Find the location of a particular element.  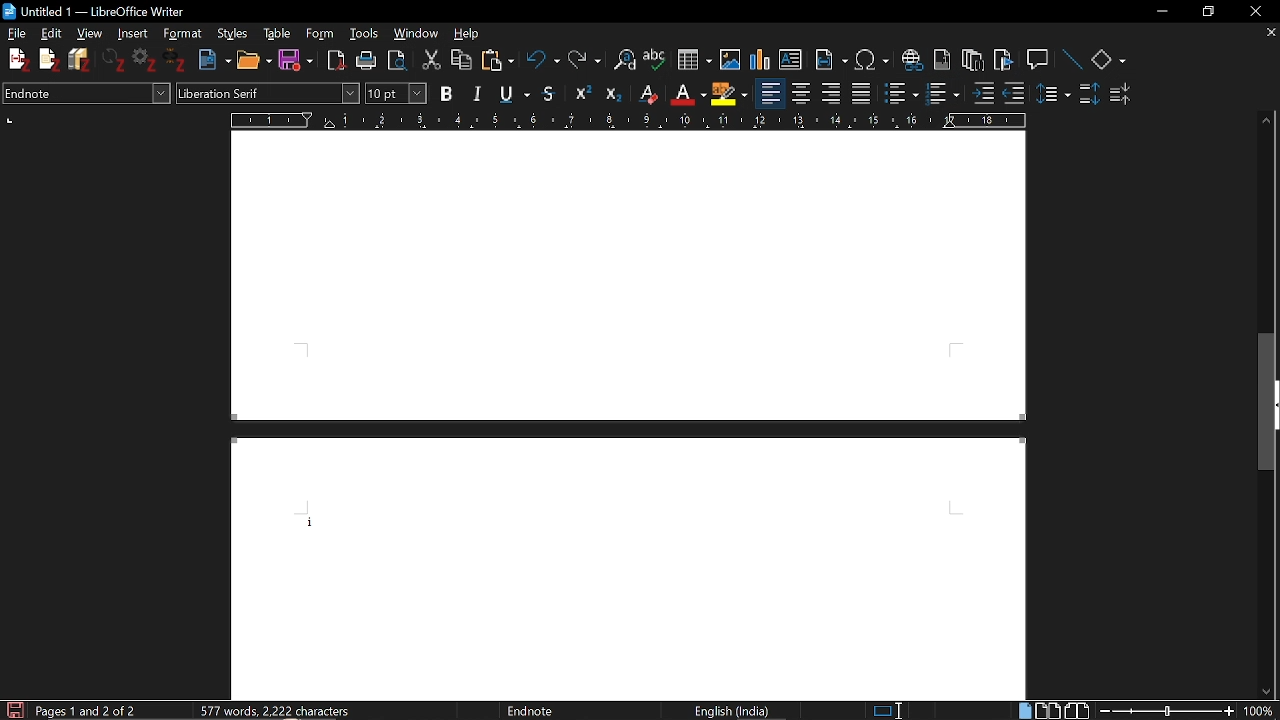

Endnote added is located at coordinates (630, 516).